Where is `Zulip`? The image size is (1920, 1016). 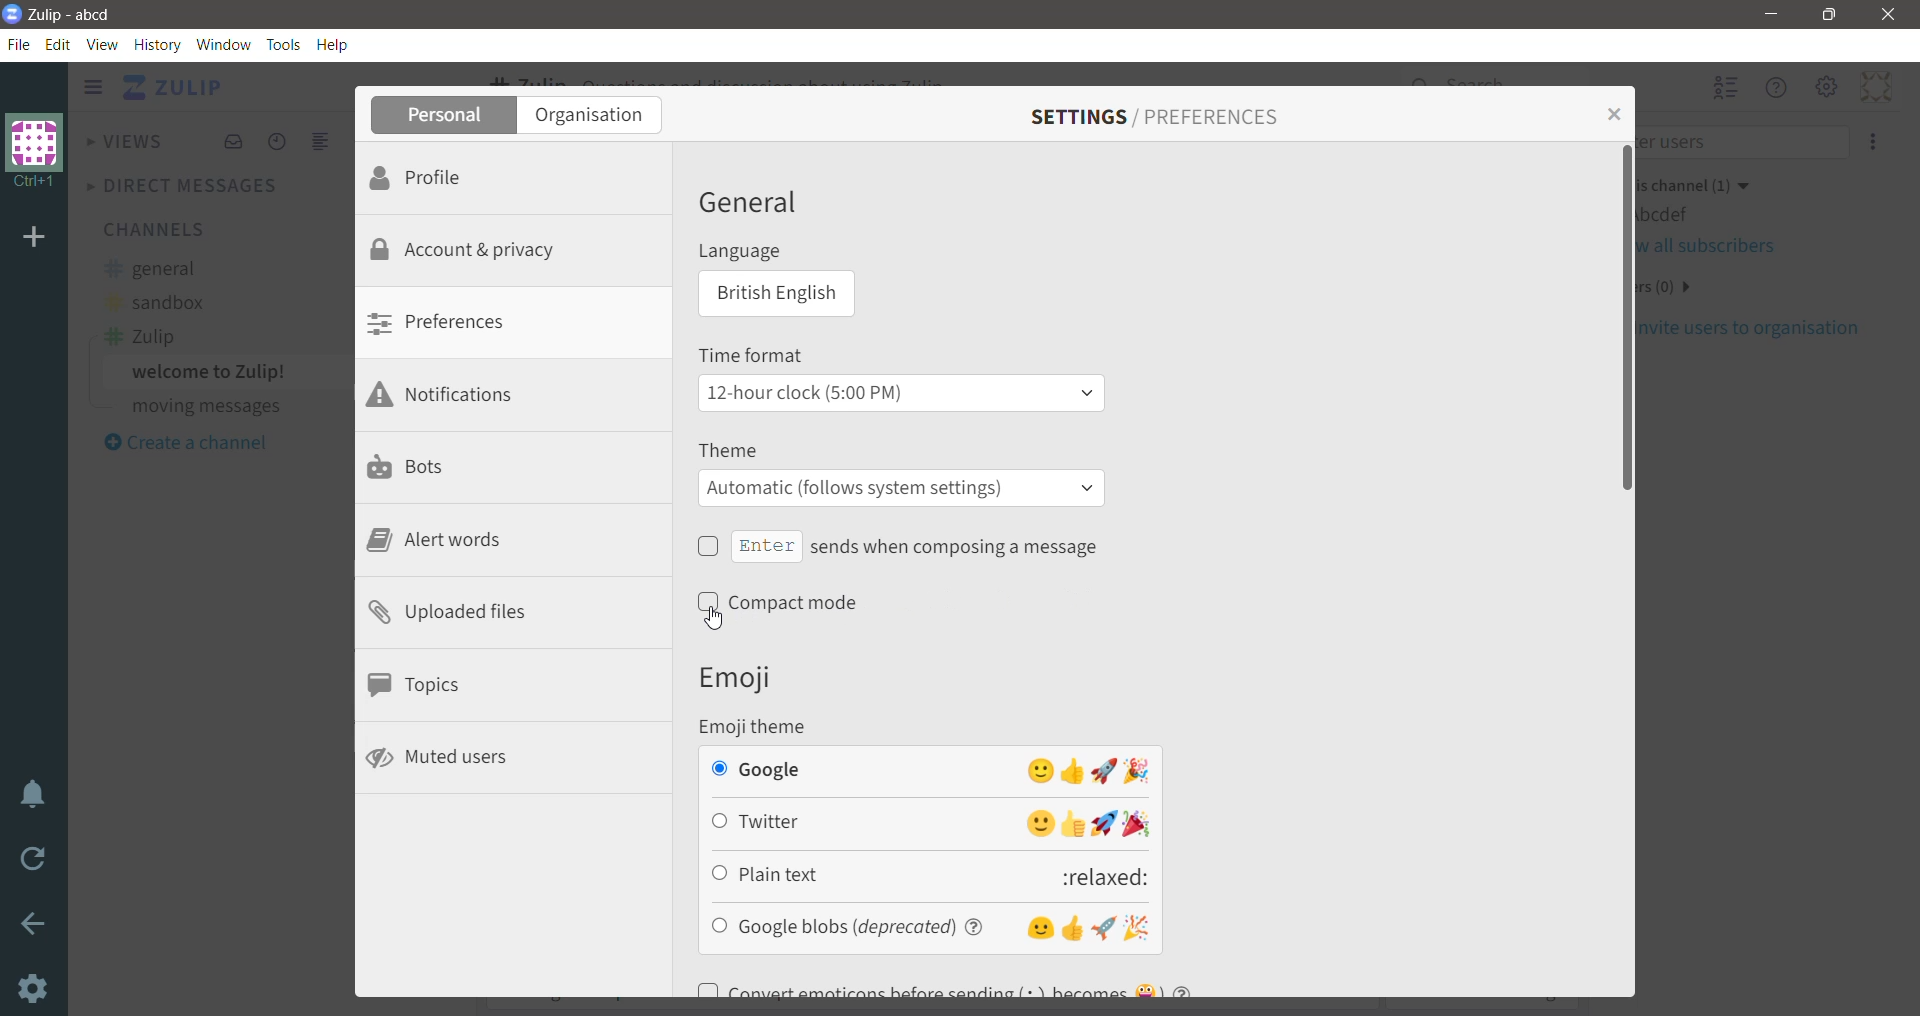 Zulip is located at coordinates (140, 337).